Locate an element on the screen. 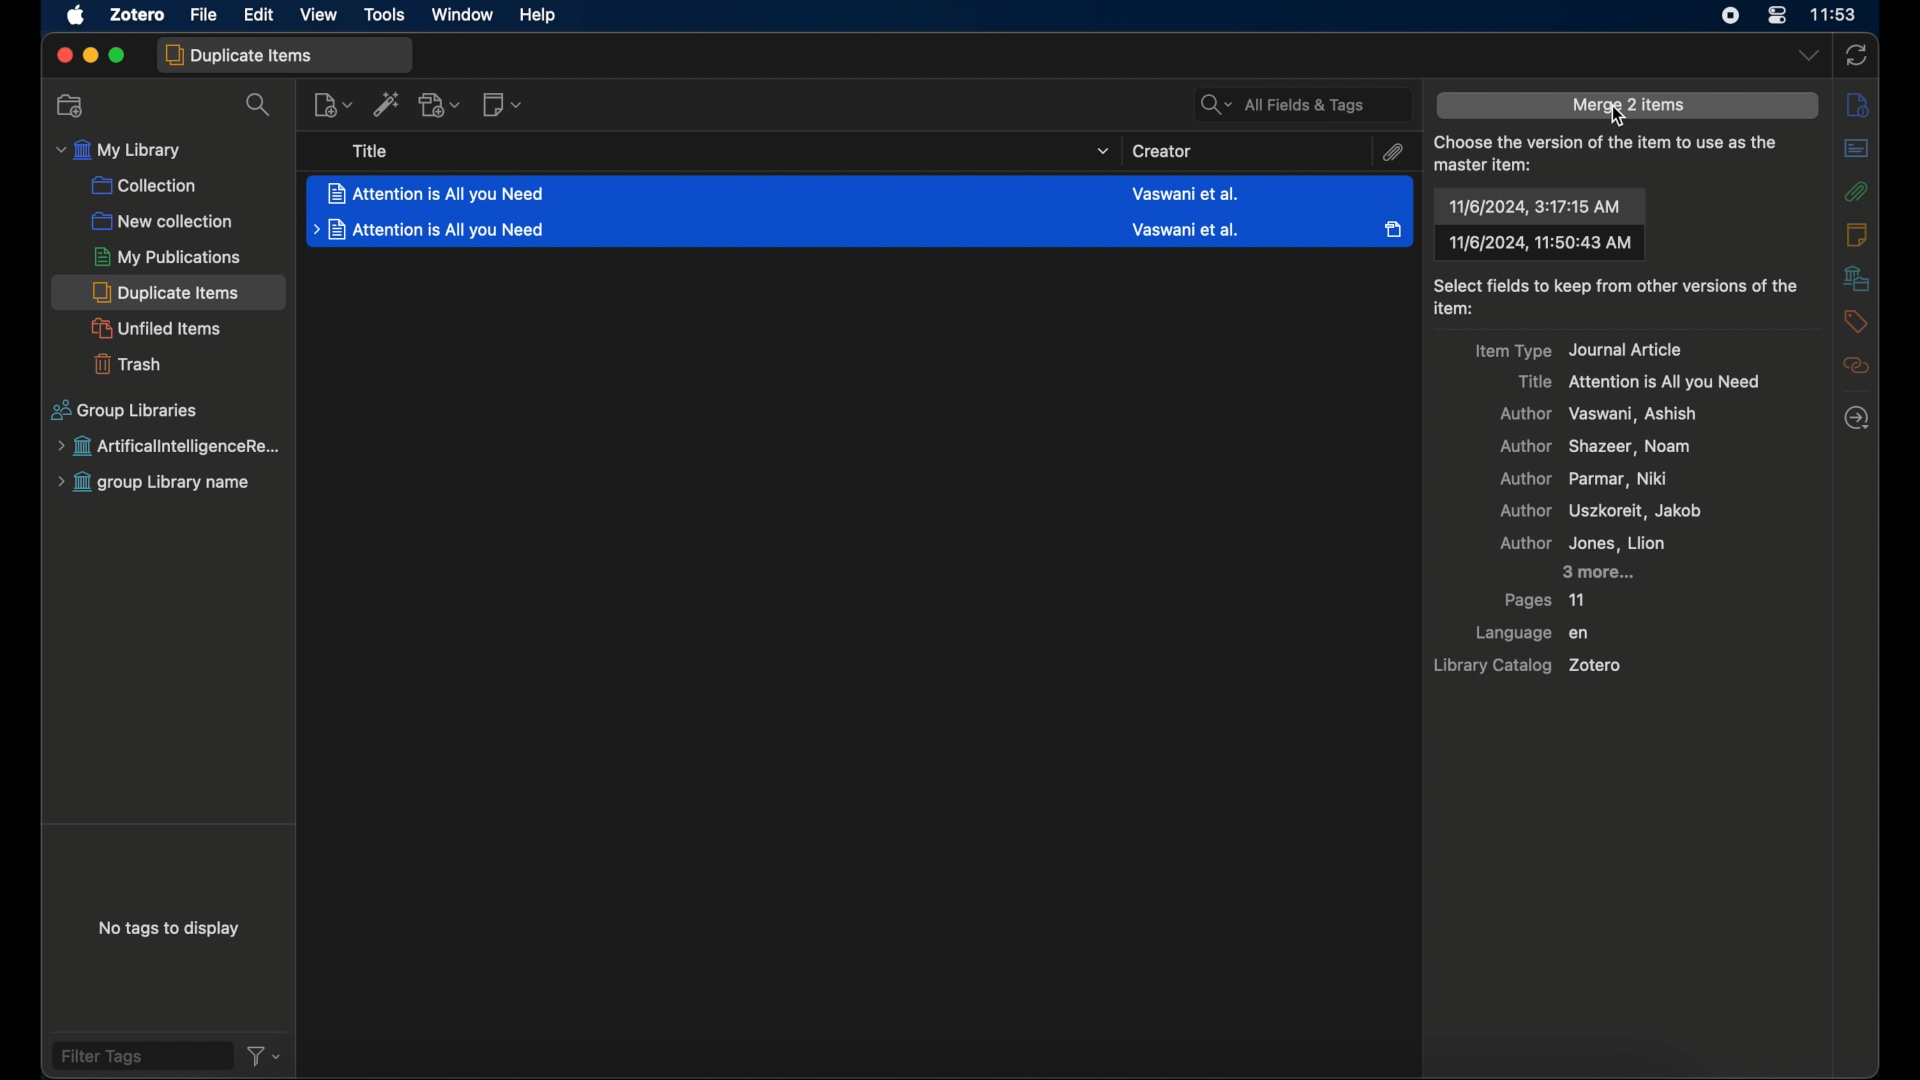 The image size is (1920, 1080). Creator is located at coordinates (1187, 194).